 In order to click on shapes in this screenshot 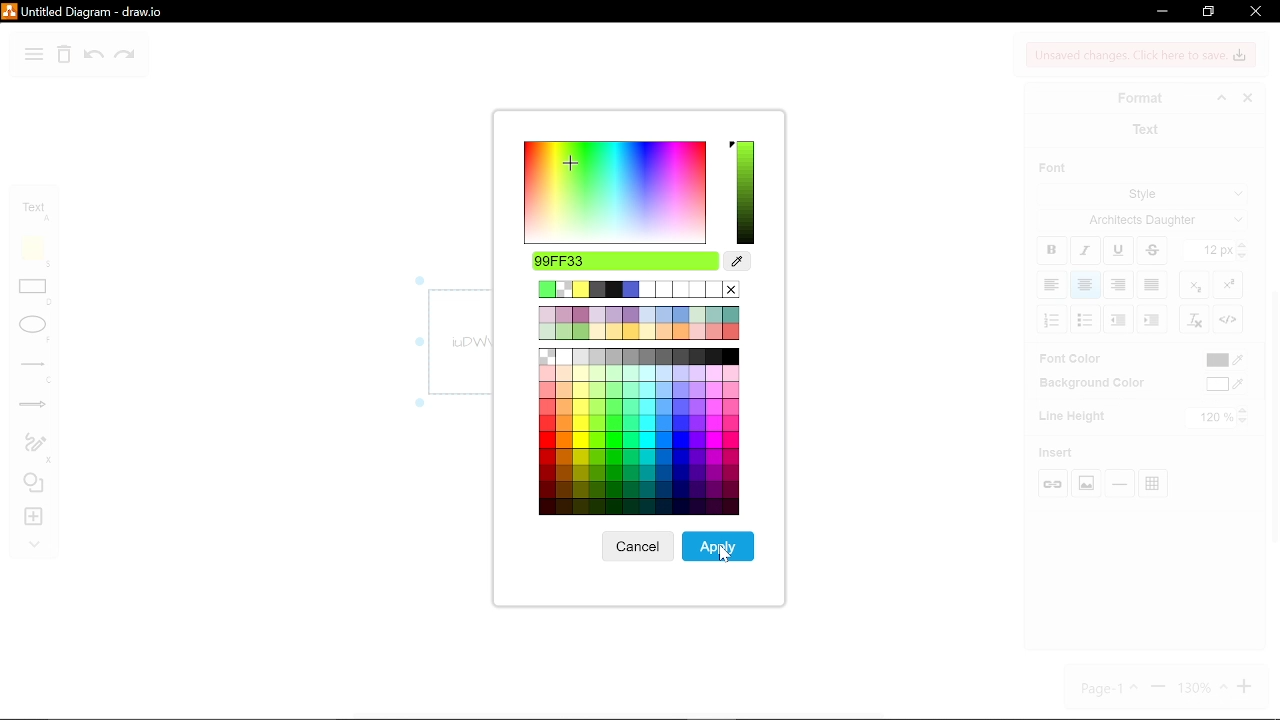, I will do `click(31, 485)`.